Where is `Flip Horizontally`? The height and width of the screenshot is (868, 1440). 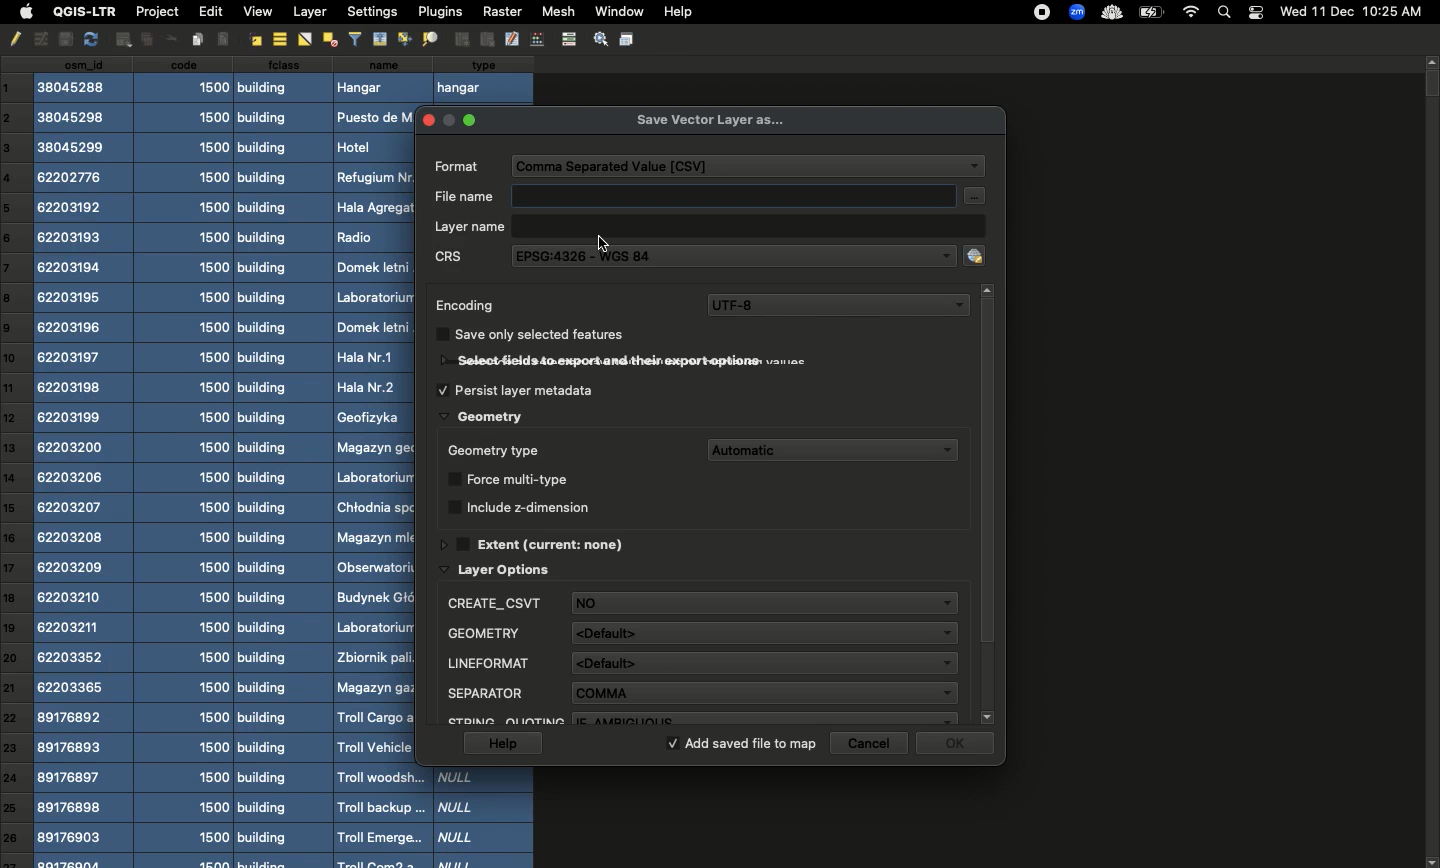
Flip Horizontally is located at coordinates (303, 40).